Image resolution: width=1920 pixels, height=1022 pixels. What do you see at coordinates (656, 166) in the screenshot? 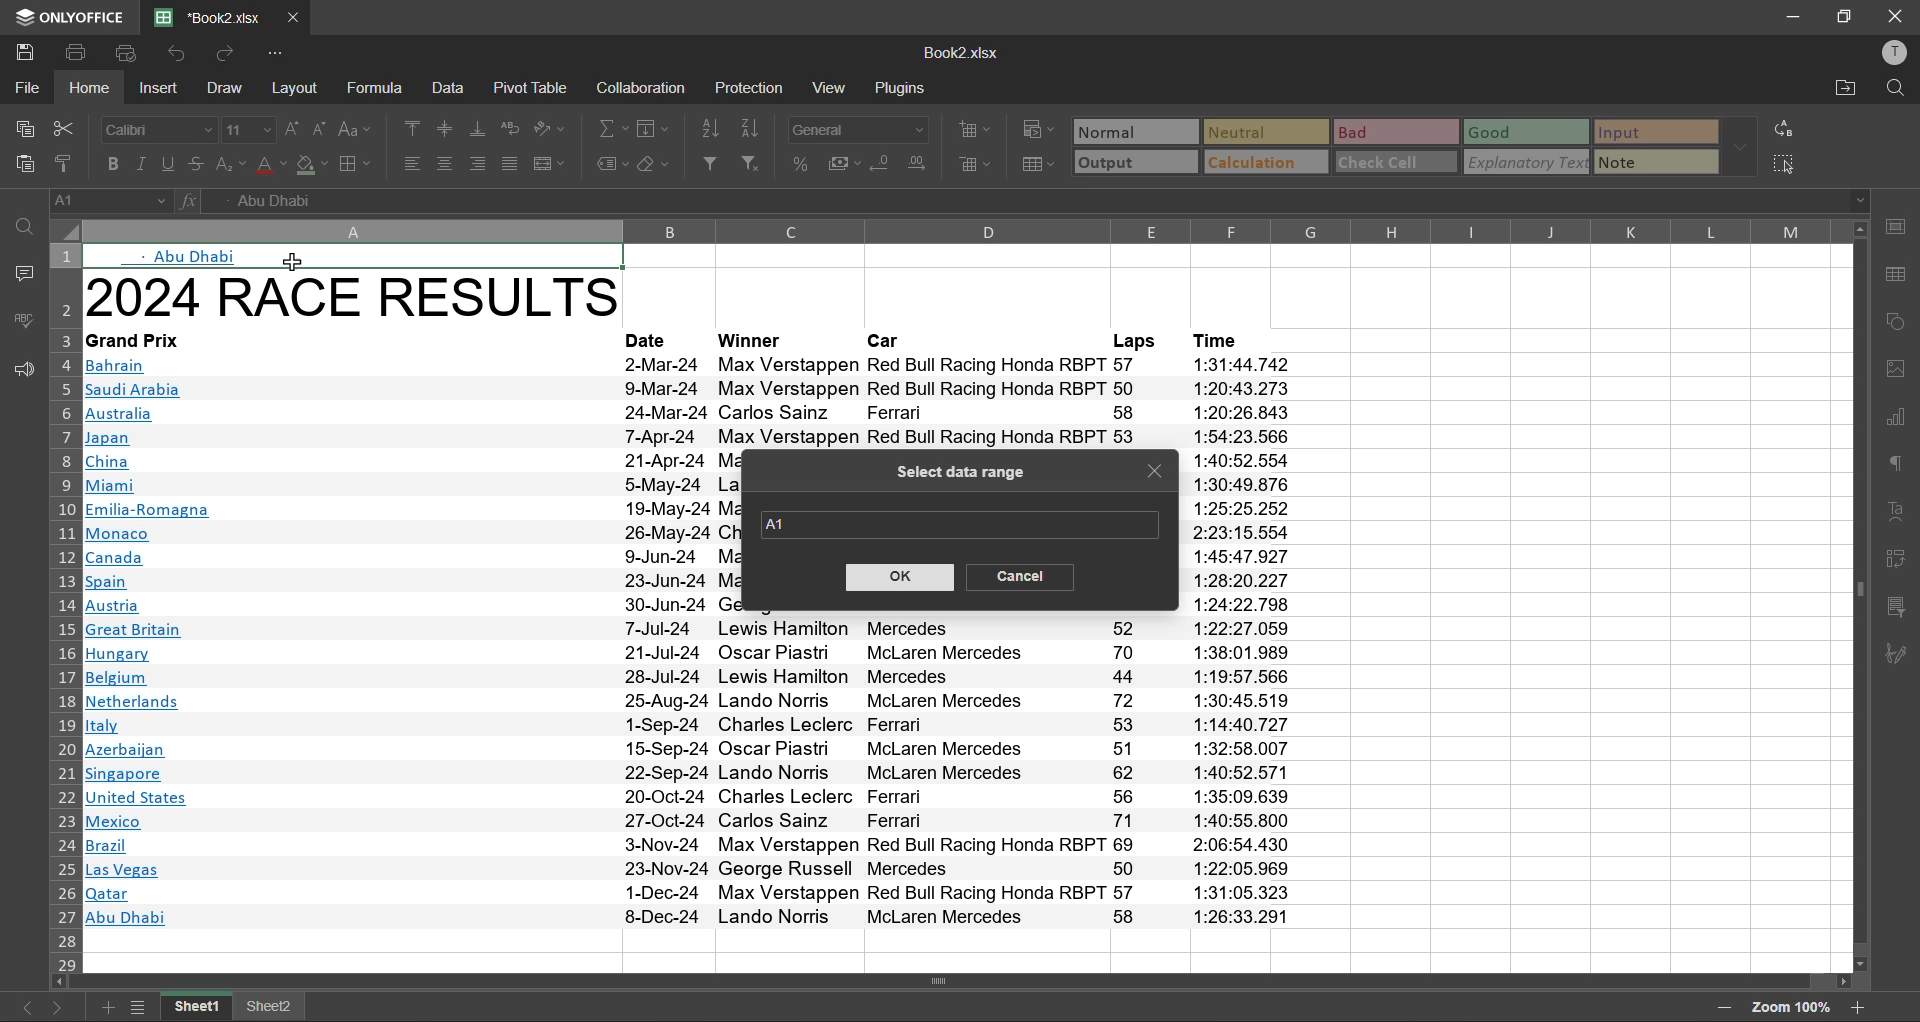
I see `clear` at bounding box center [656, 166].